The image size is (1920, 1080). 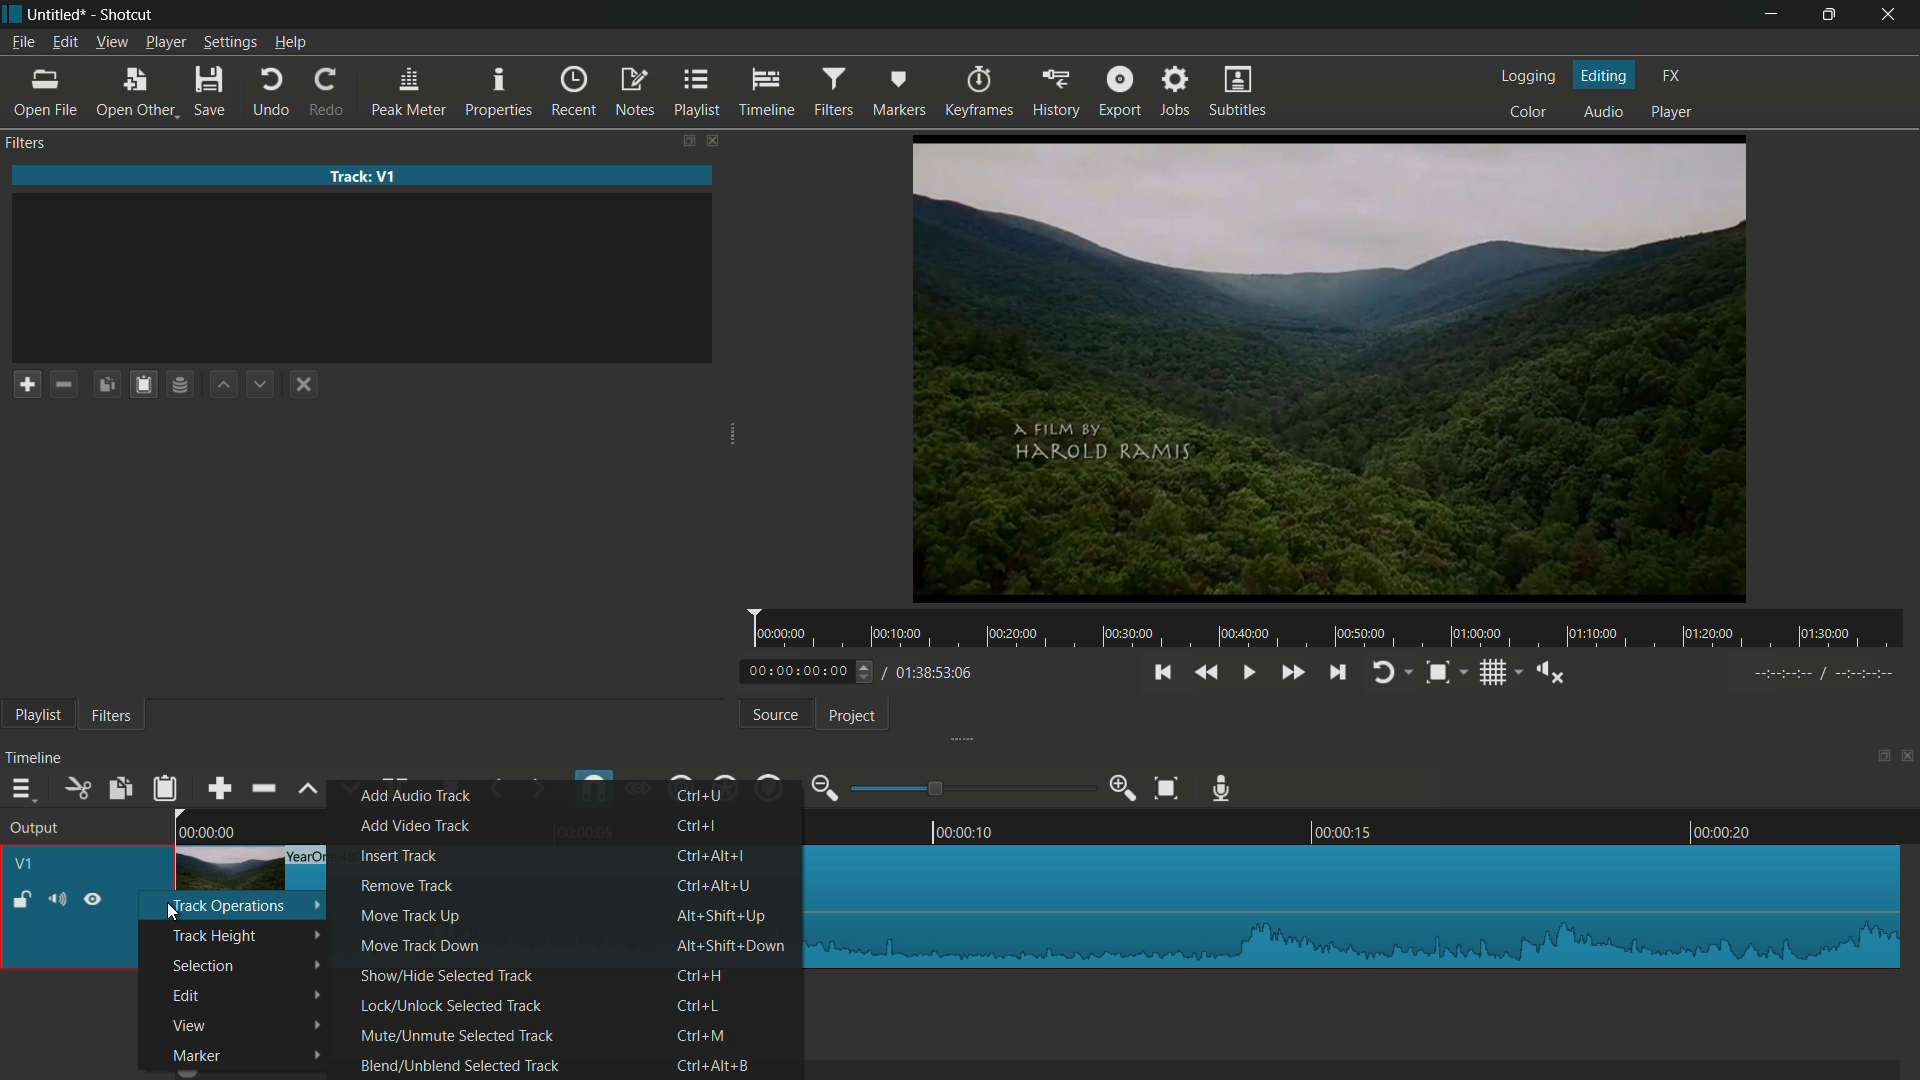 I want to click on current time, so click(x=796, y=671).